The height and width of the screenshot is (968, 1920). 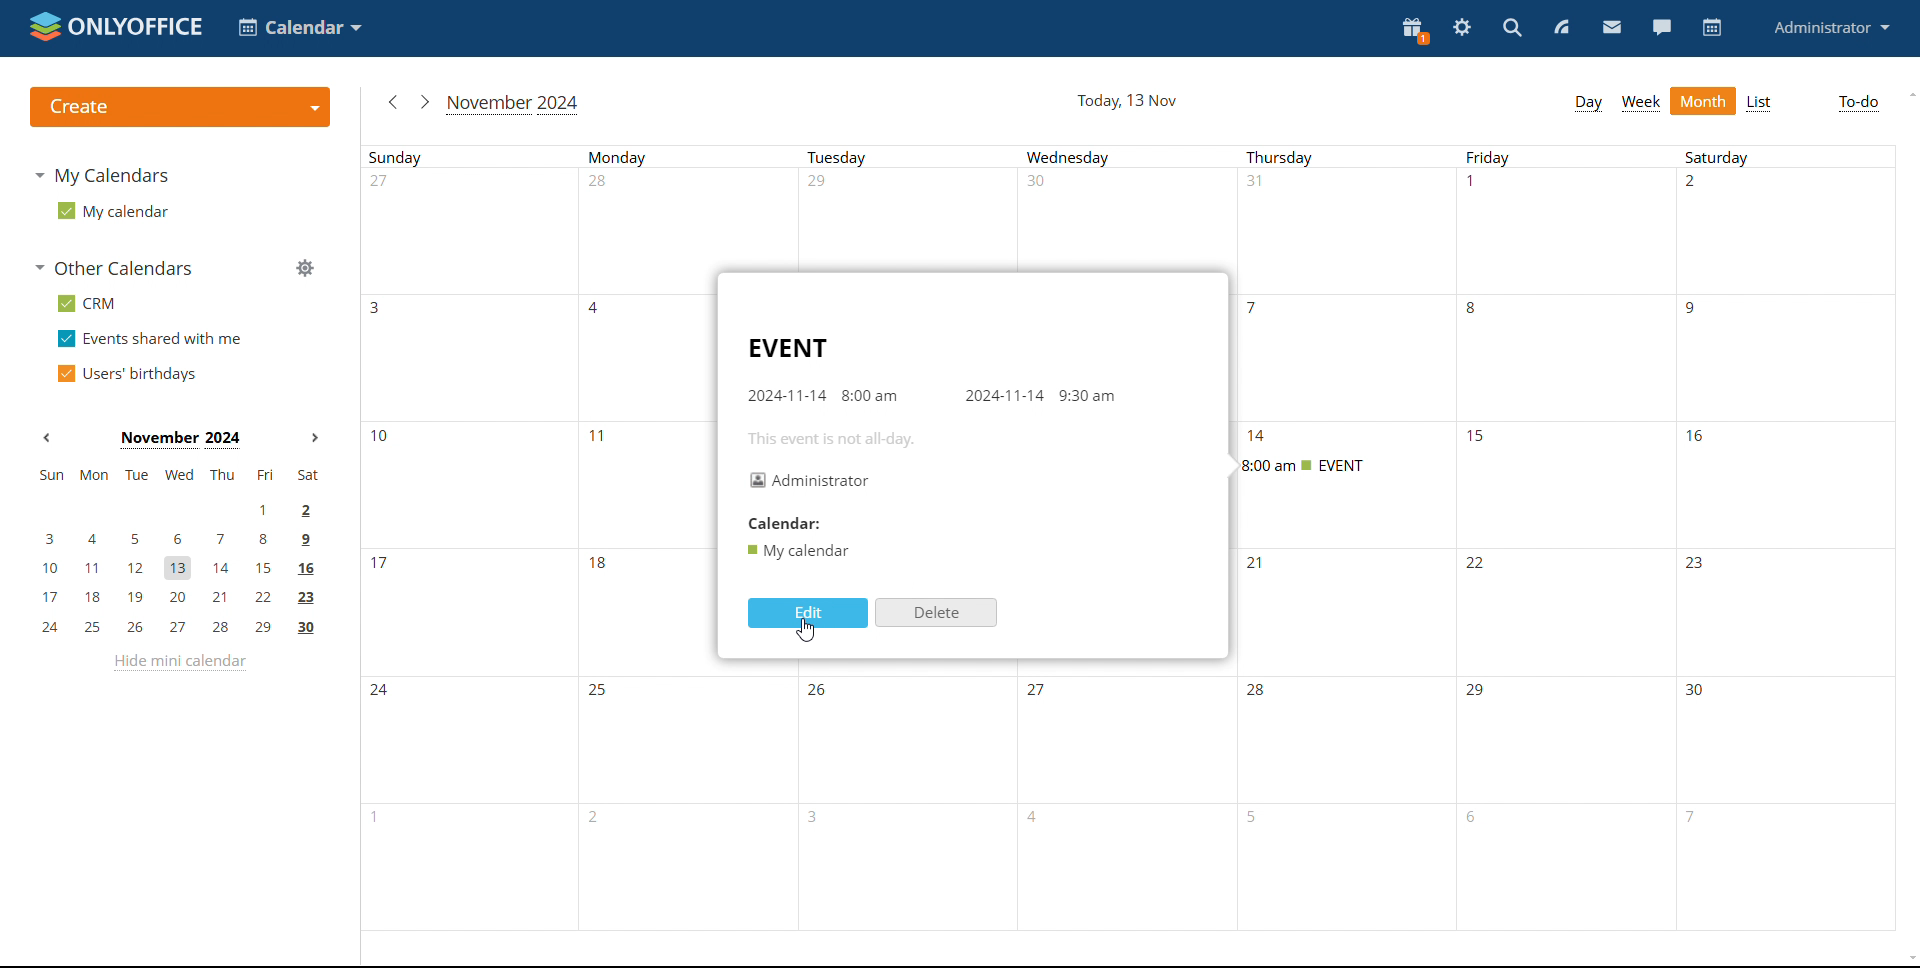 What do you see at coordinates (1566, 602) in the screenshot?
I see `dates of the month` at bounding box center [1566, 602].